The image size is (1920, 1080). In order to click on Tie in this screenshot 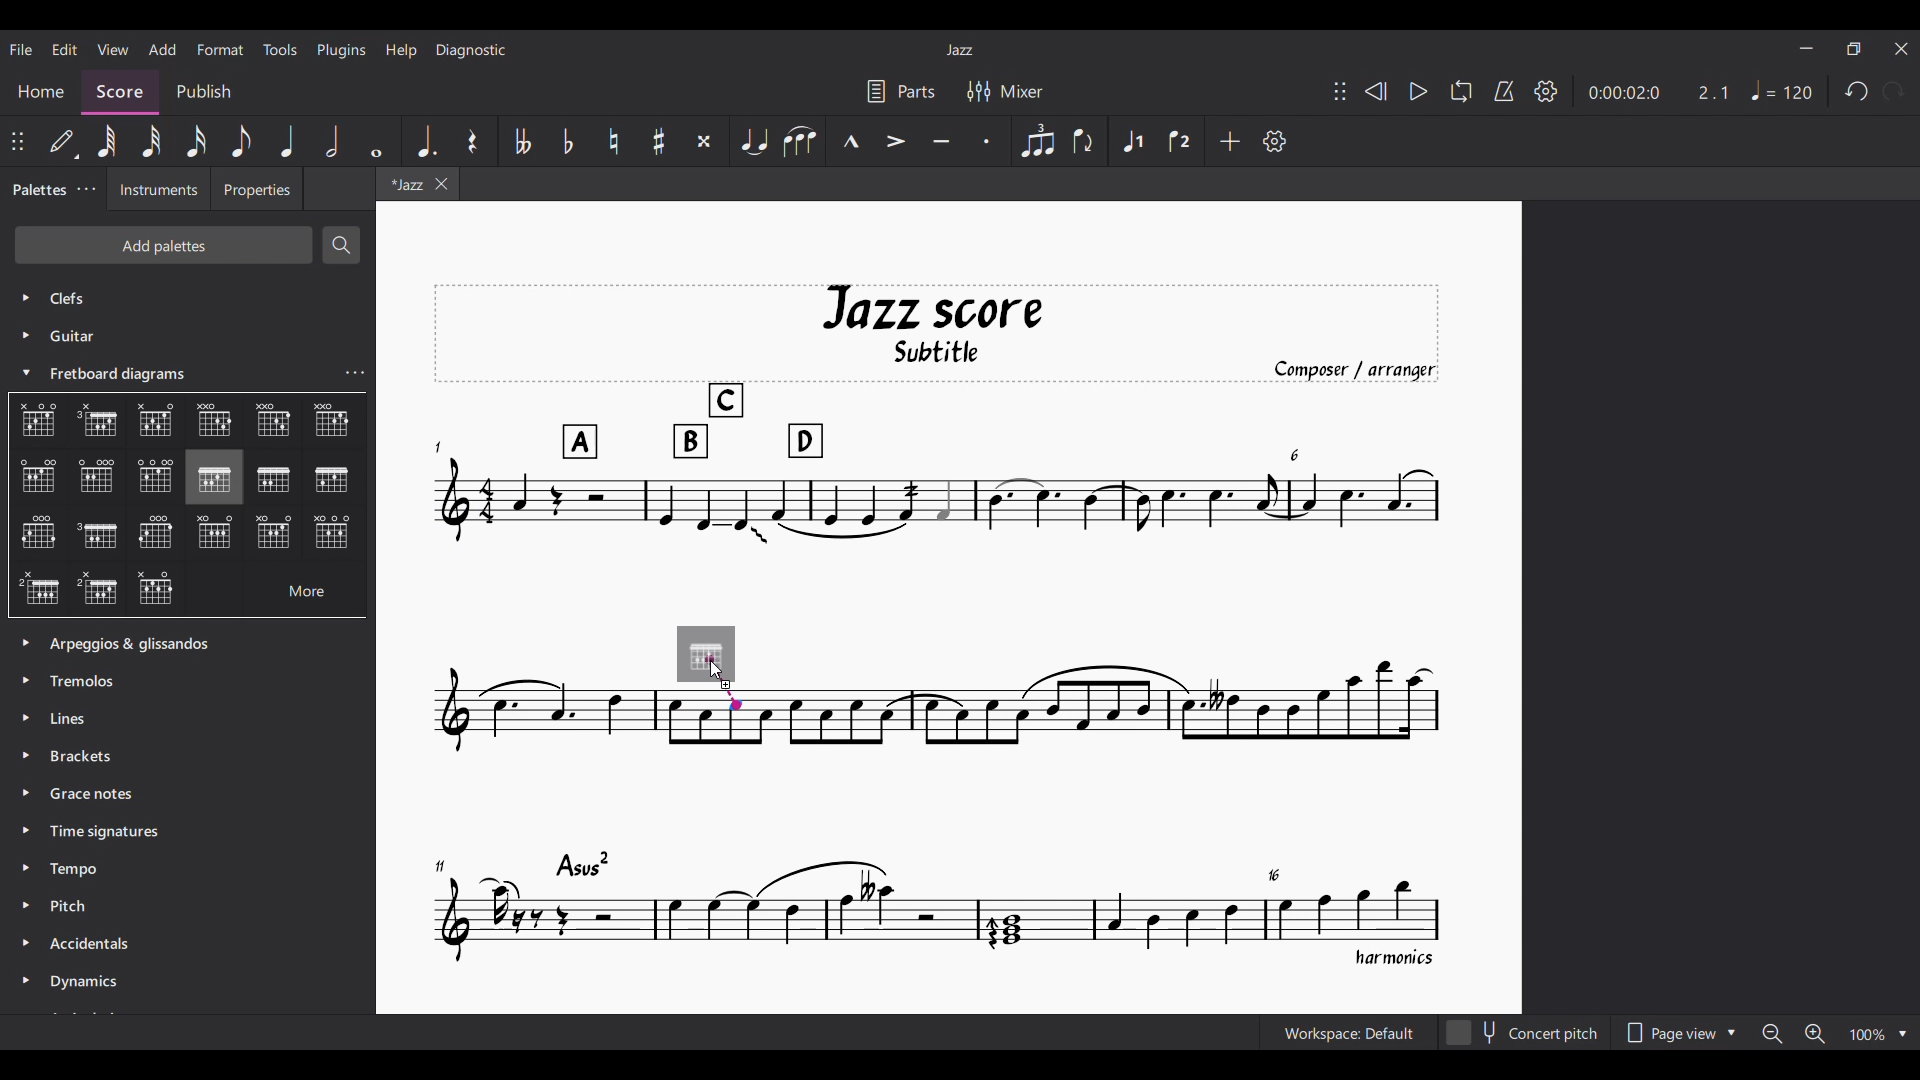, I will do `click(753, 143)`.